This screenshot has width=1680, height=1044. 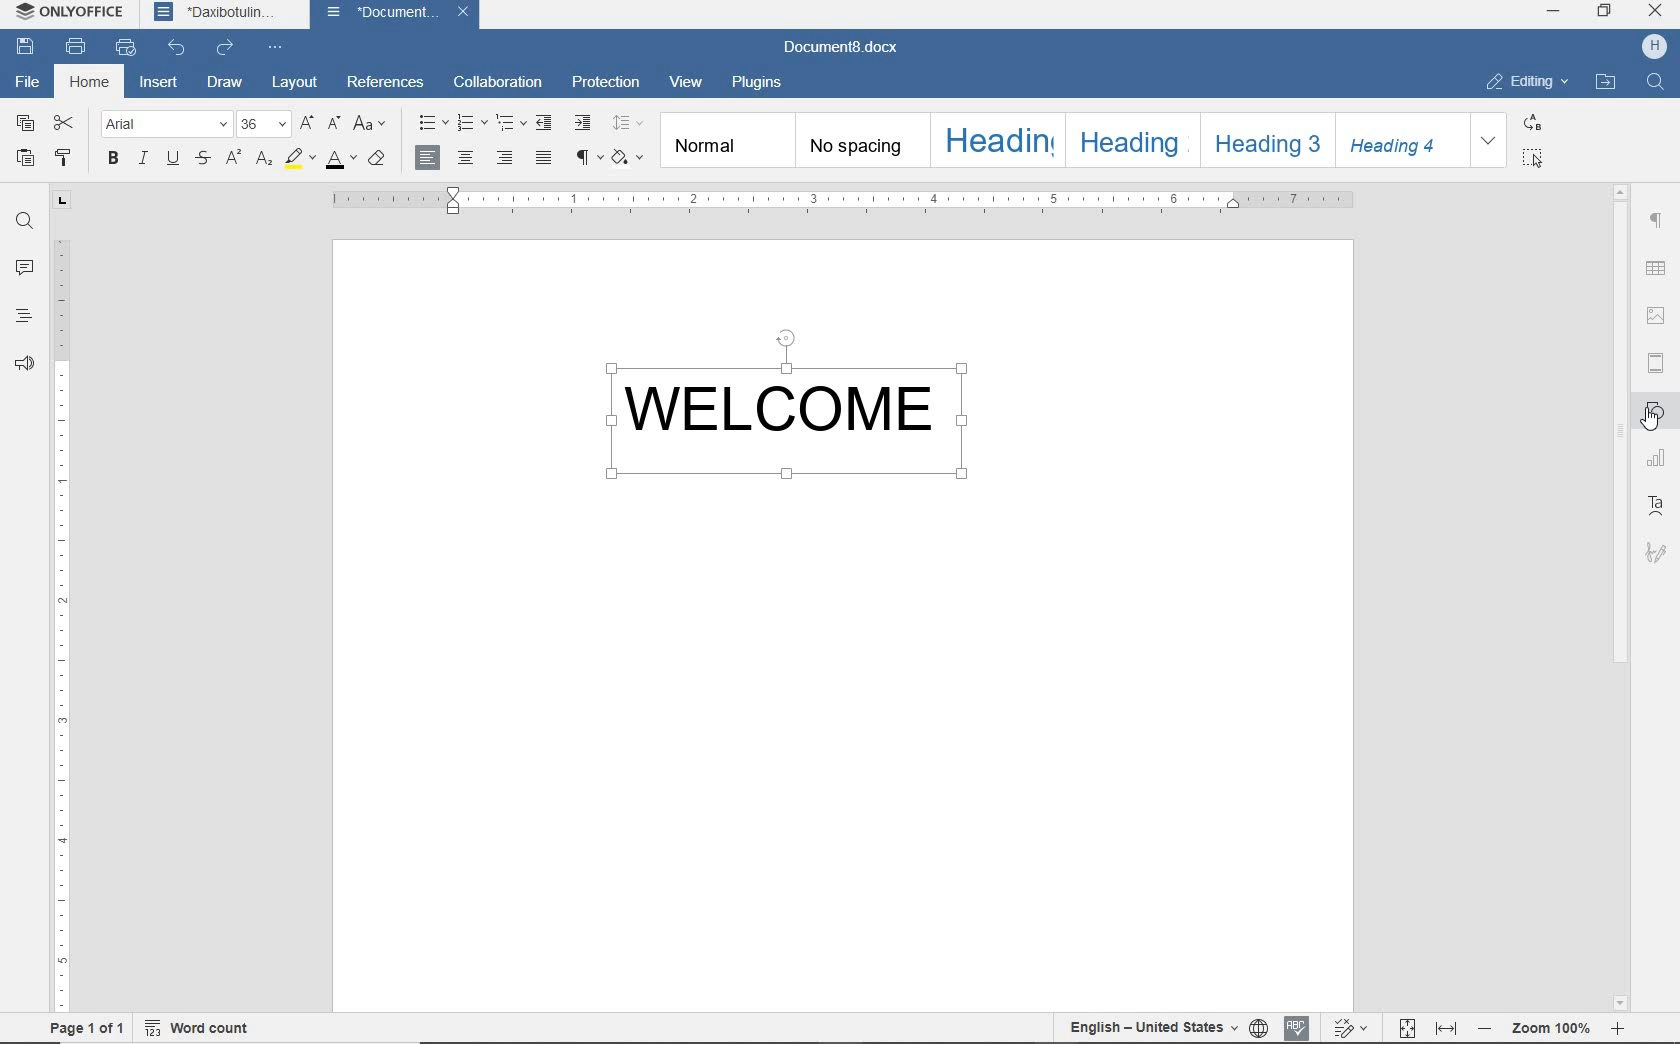 What do you see at coordinates (467, 158) in the screenshot?
I see `ALIGN CENTER` at bounding box center [467, 158].